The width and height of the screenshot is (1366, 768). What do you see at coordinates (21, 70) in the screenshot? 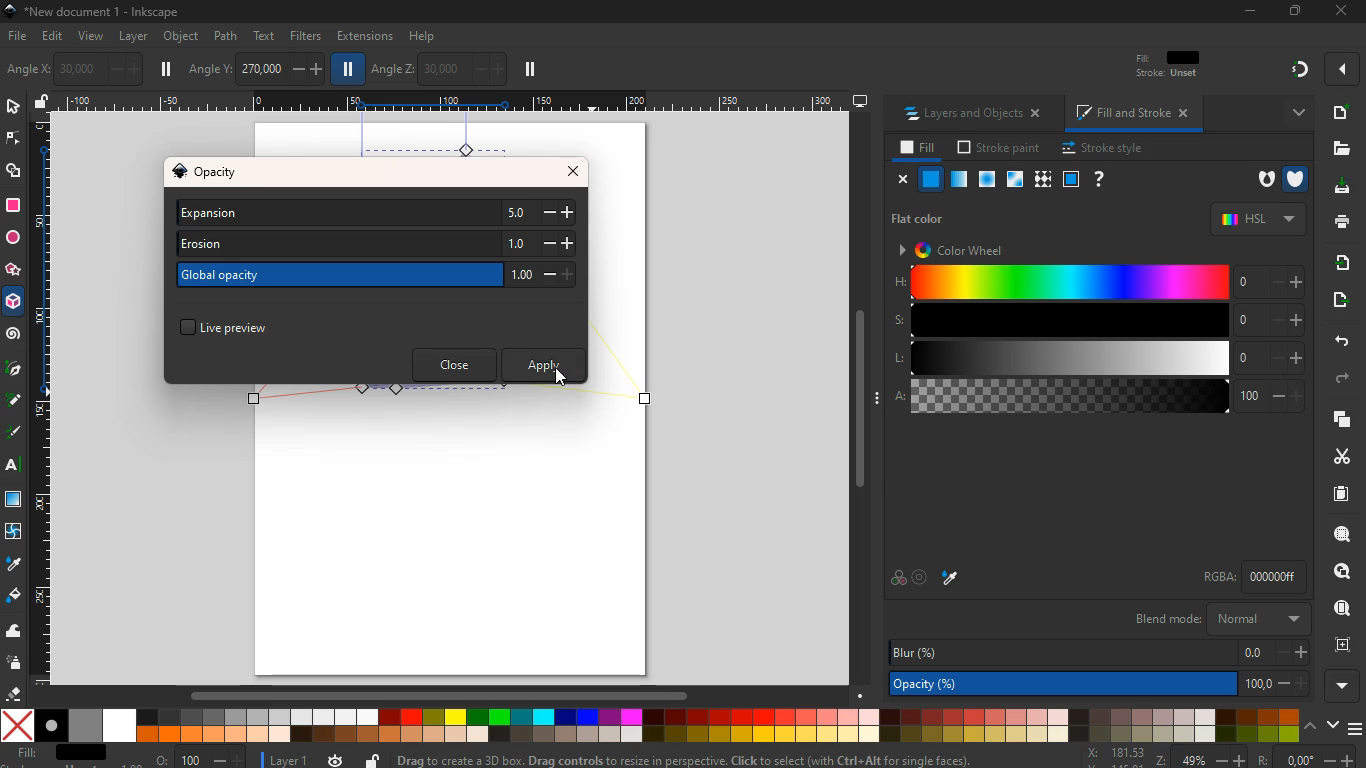
I see `photo` at bounding box center [21, 70].